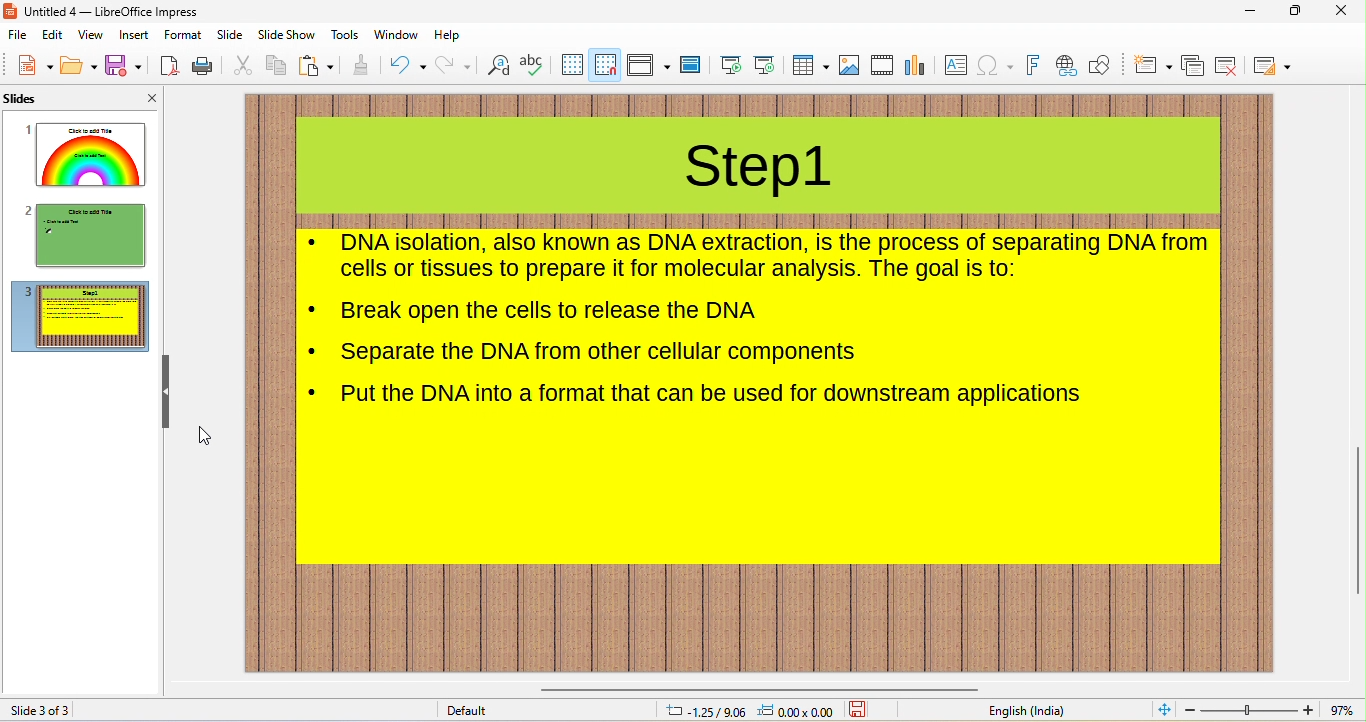 The image size is (1366, 722). Describe the element at coordinates (551, 311) in the screenshot. I see `content` at that location.